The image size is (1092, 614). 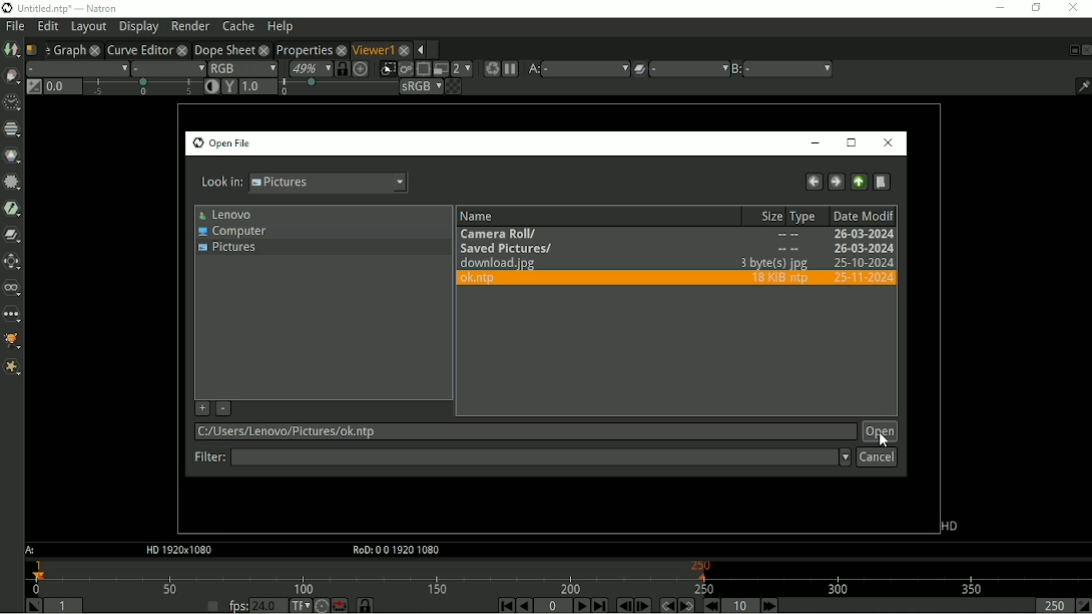 What do you see at coordinates (439, 68) in the screenshot?
I see `Proxy mode` at bounding box center [439, 68].